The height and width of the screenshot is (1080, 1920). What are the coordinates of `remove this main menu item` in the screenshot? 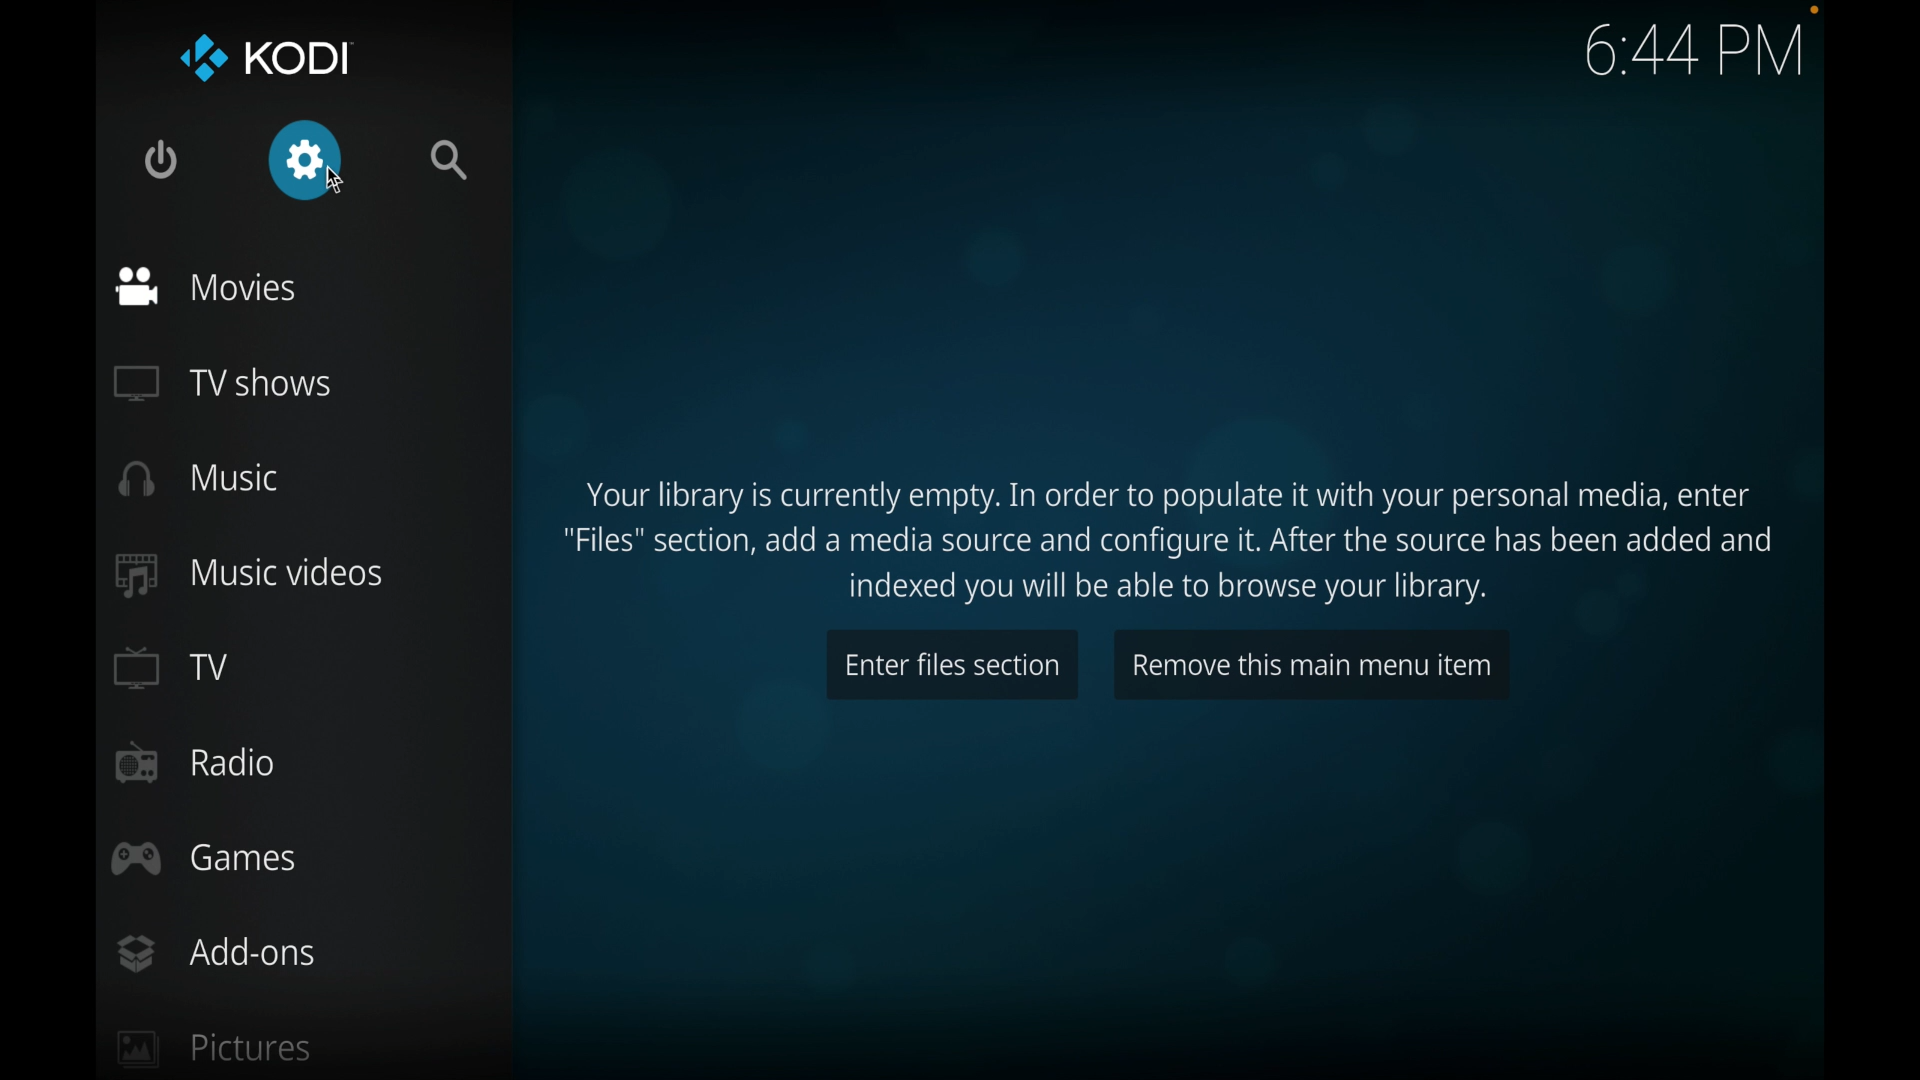 It's located at (1312, 662).